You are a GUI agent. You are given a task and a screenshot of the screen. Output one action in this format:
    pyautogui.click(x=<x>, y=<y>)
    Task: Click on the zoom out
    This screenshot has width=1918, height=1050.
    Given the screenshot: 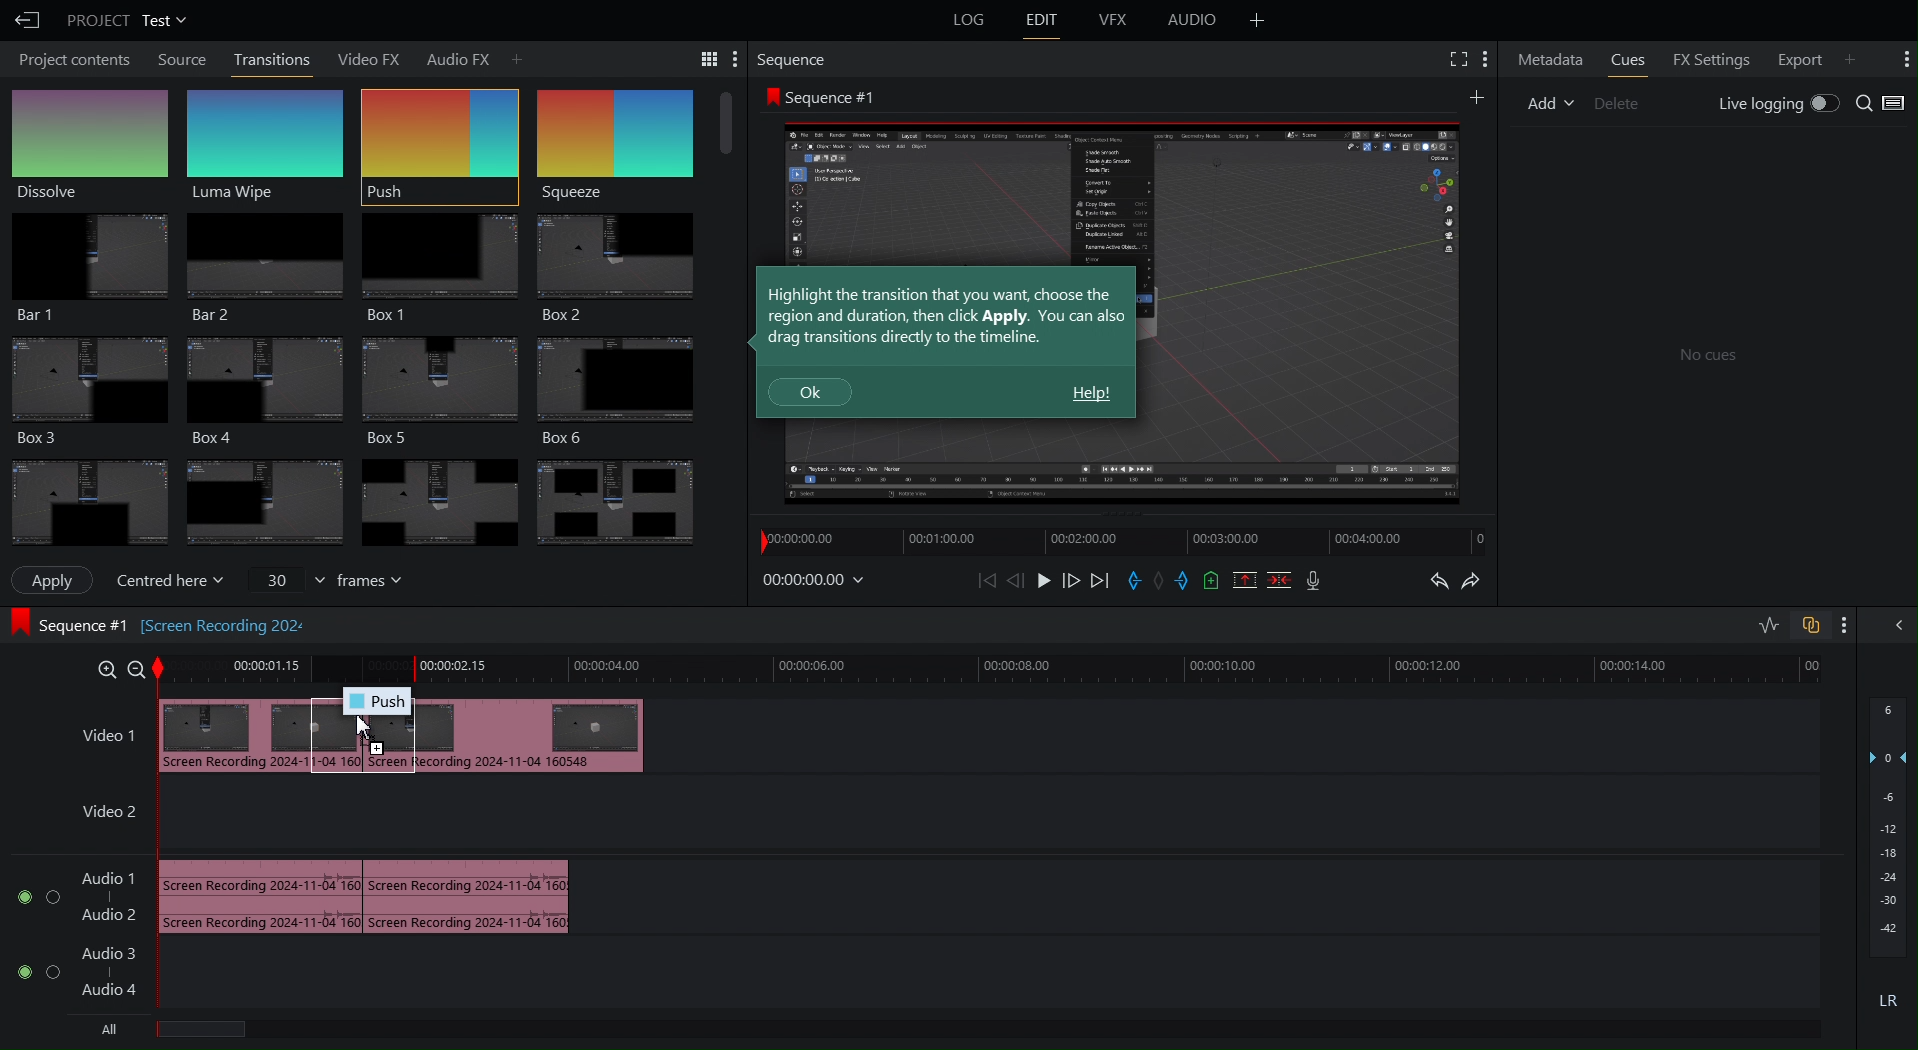 What is the action you would take?
    pyautogui.click(x=131, y=669)
    